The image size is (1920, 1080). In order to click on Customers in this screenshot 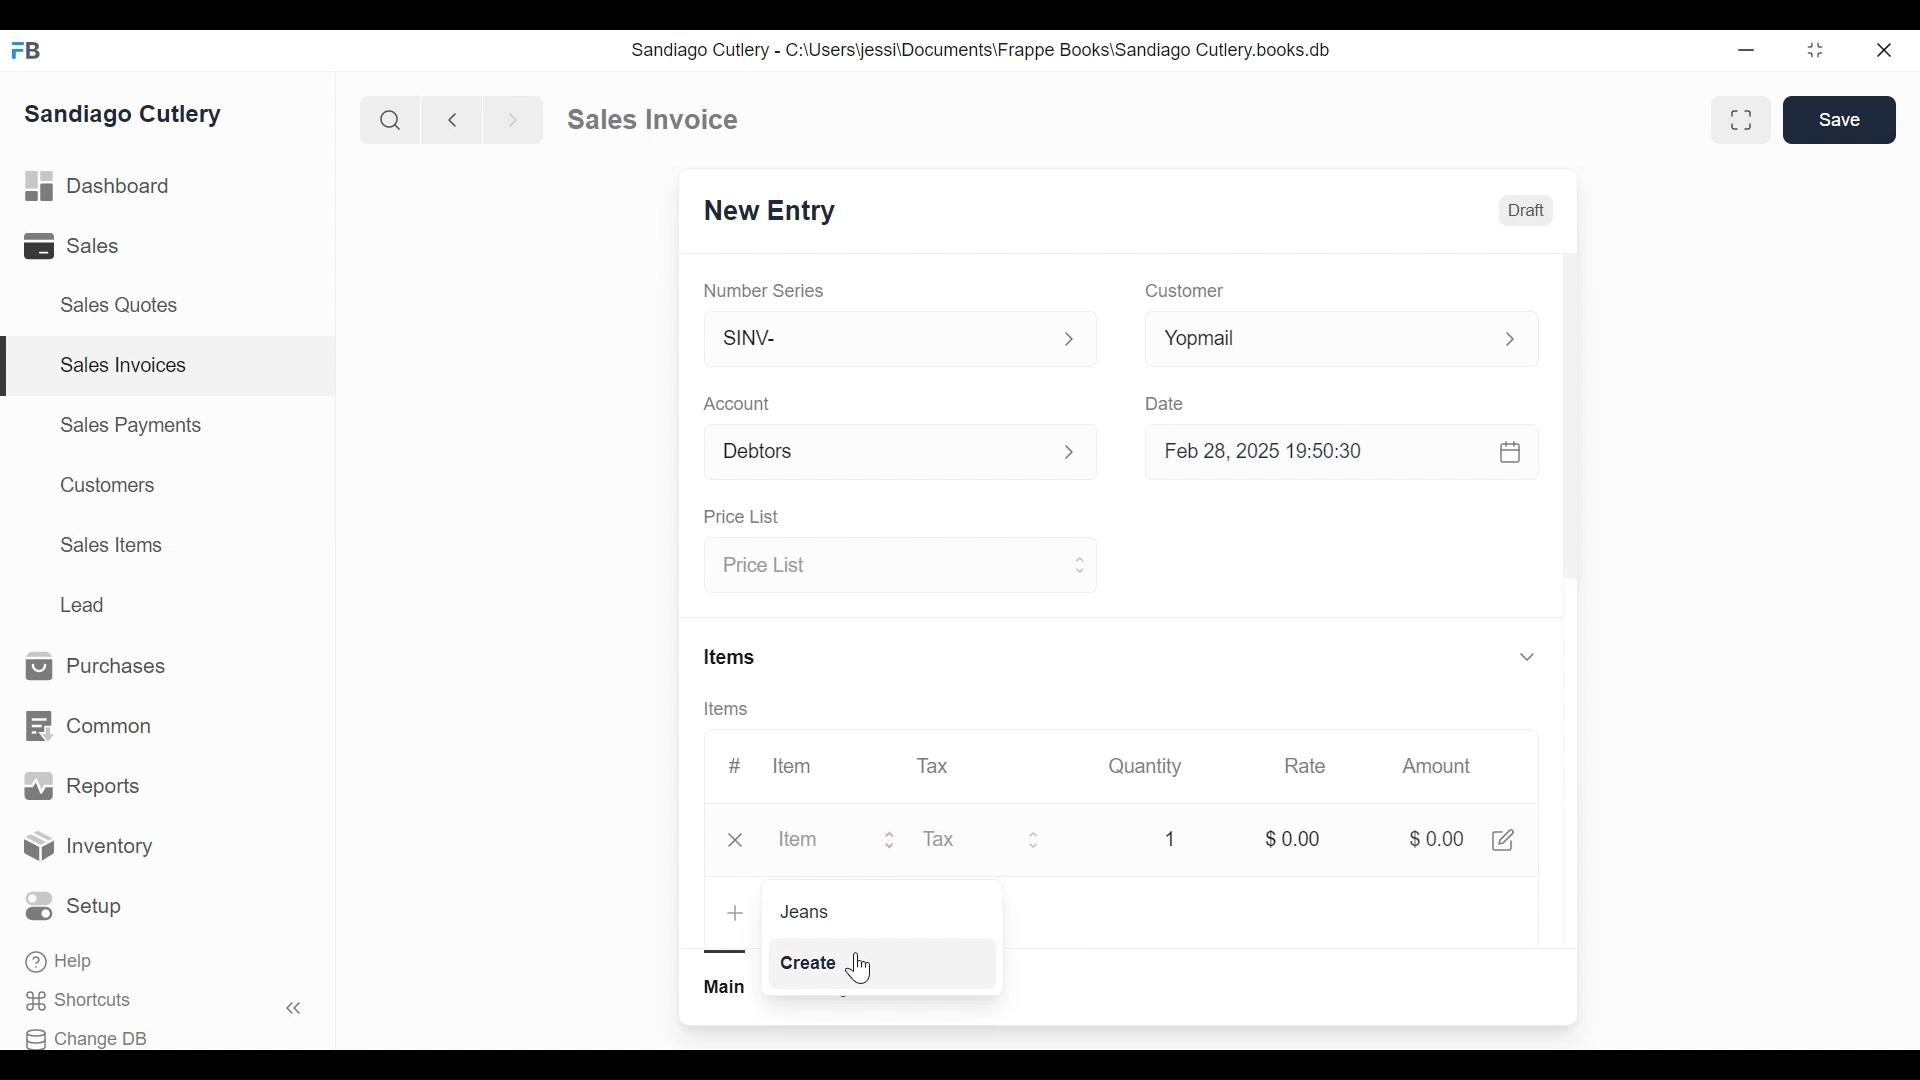, I will do `click(103, 485)`.